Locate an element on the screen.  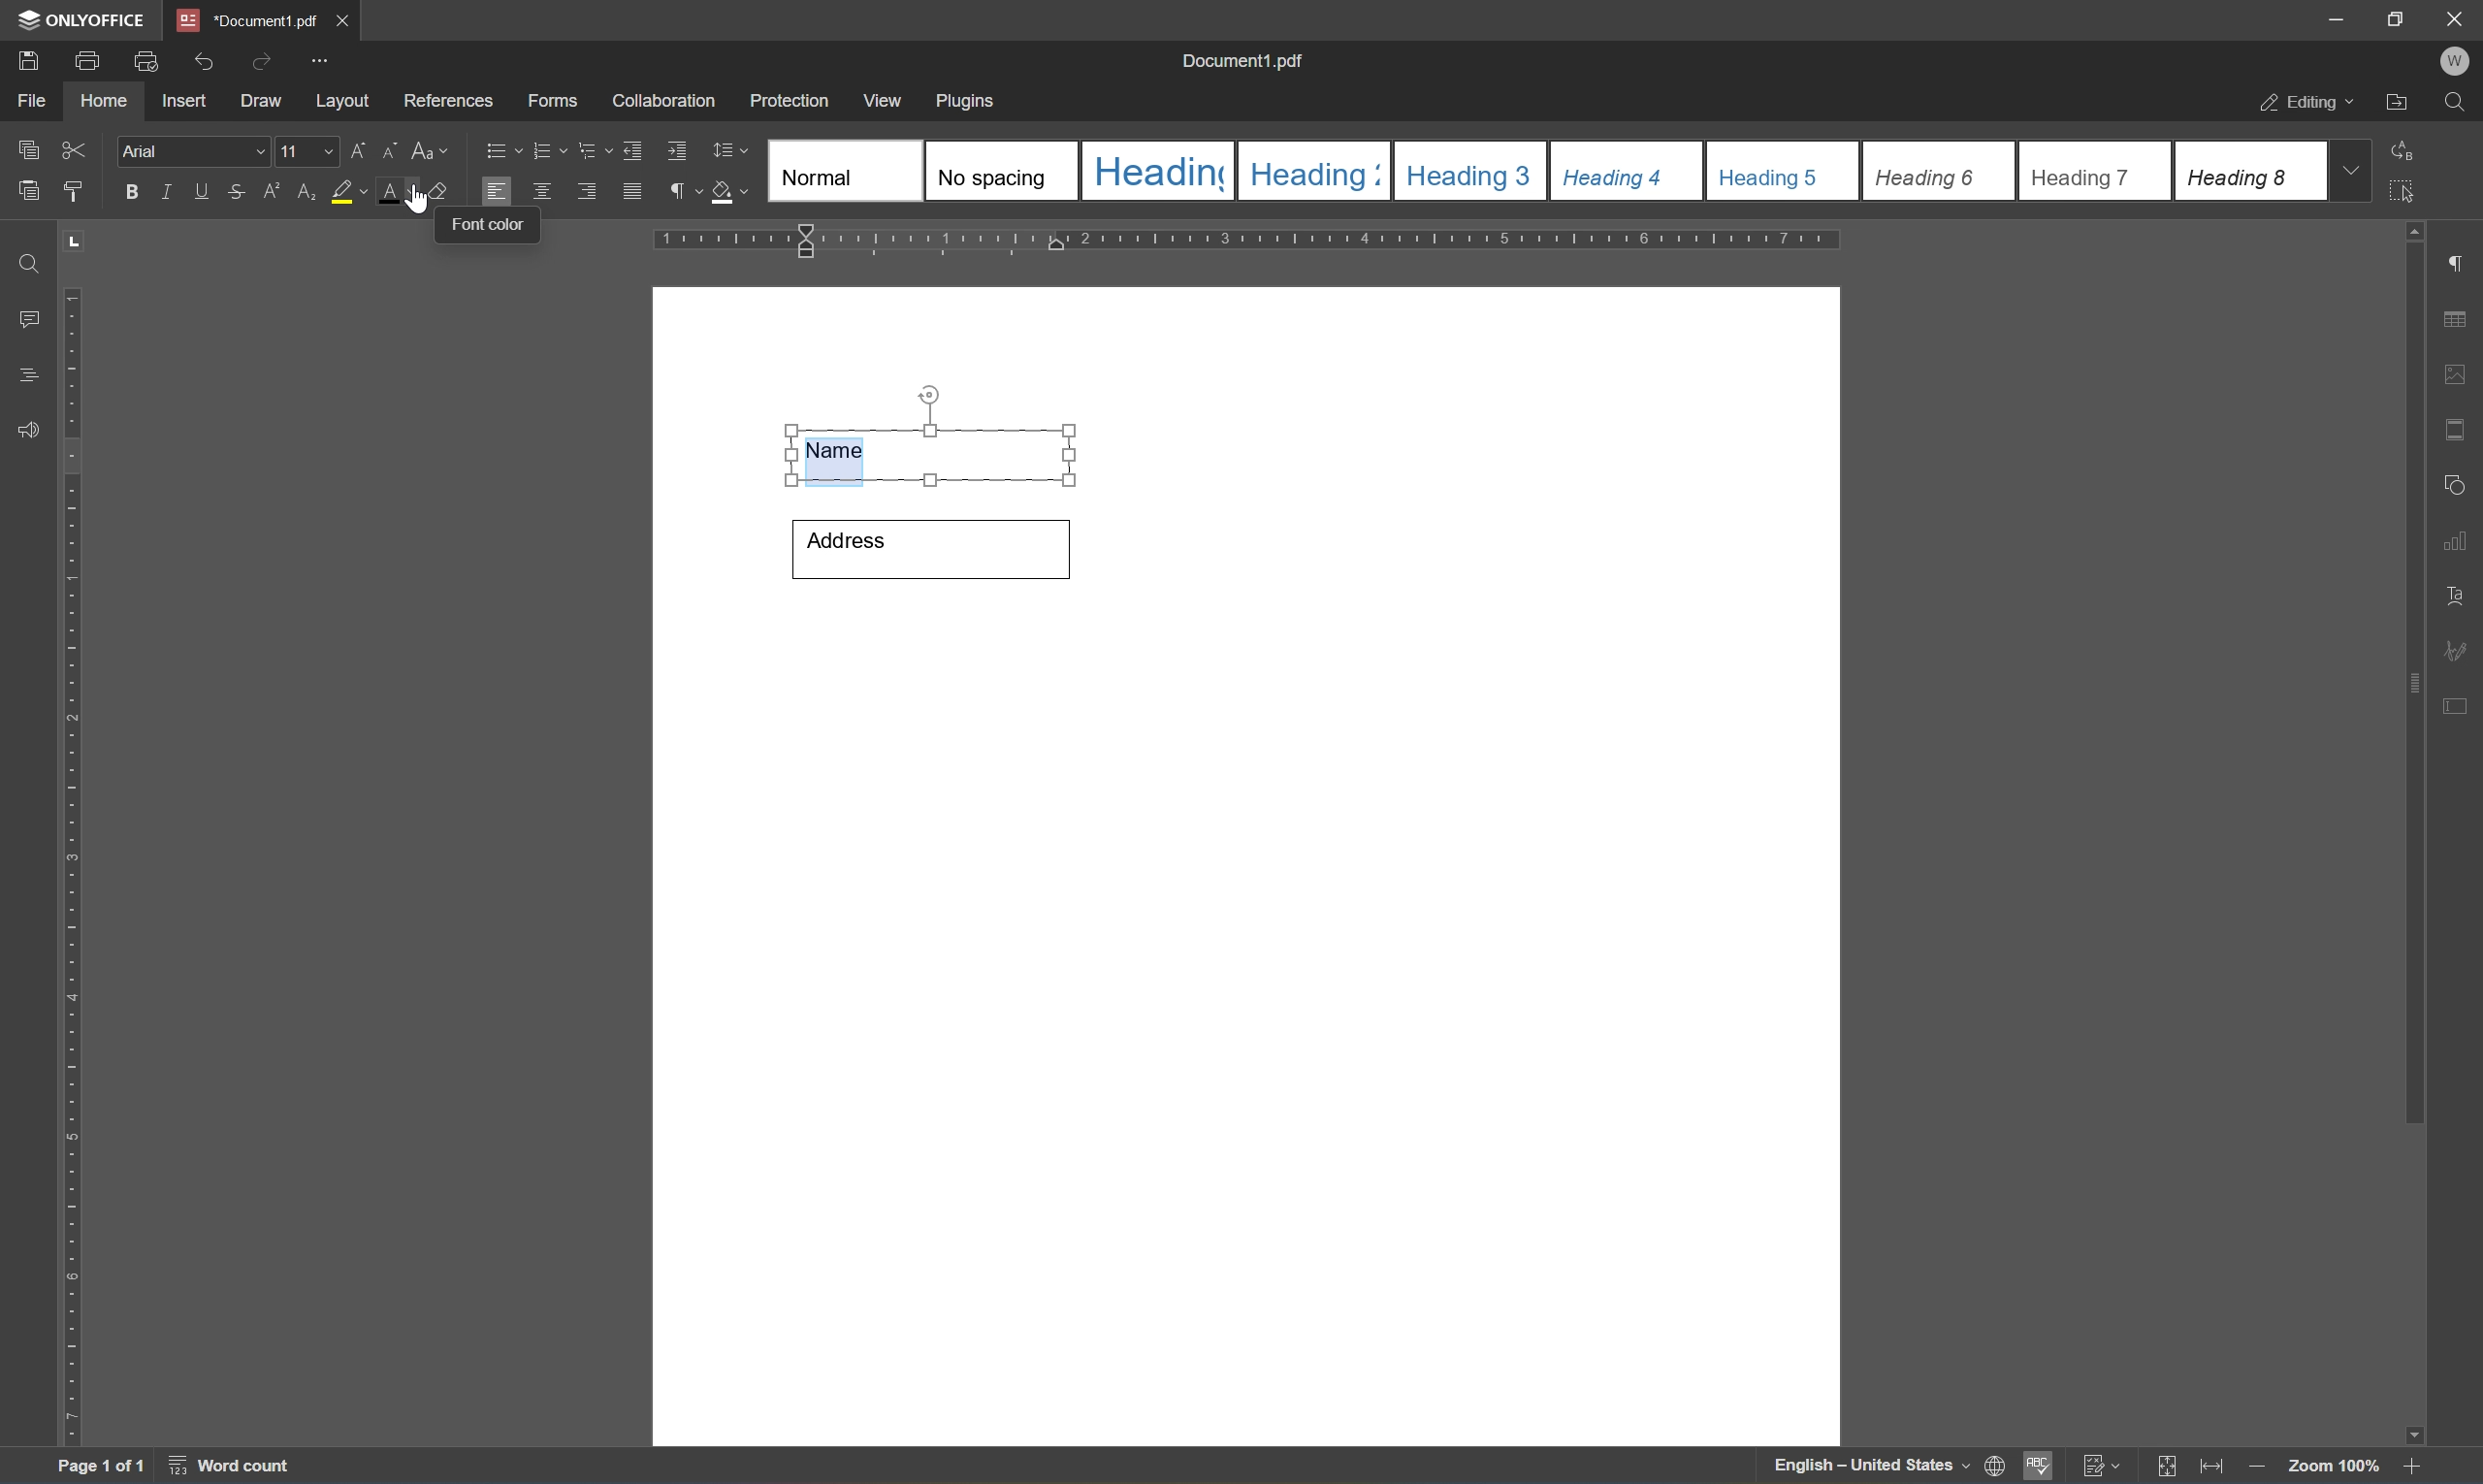
multilevel list is located at coordinates (591, 151).